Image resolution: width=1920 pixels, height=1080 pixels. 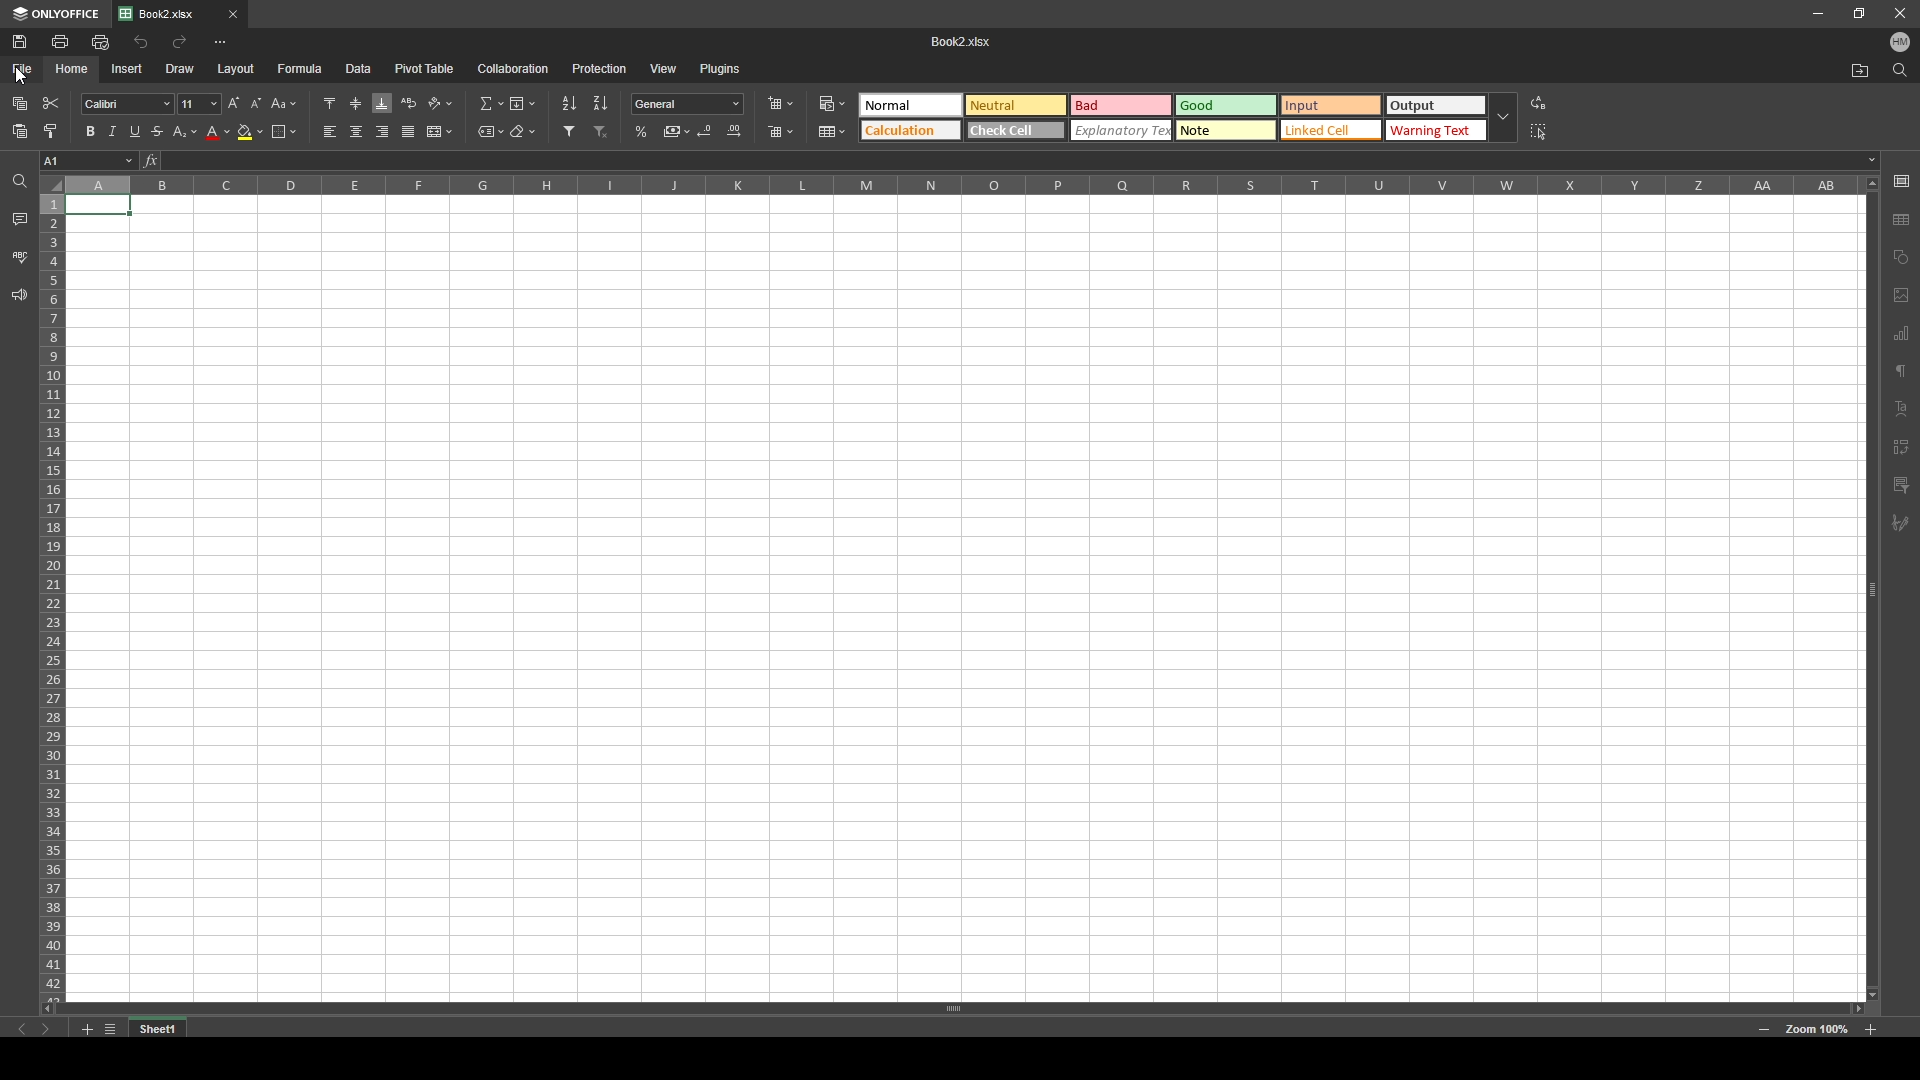 What do you see at coordinates (1331, 129) in the screenshot?
I see `Linked Cell` at bounding box center [1331, 129].